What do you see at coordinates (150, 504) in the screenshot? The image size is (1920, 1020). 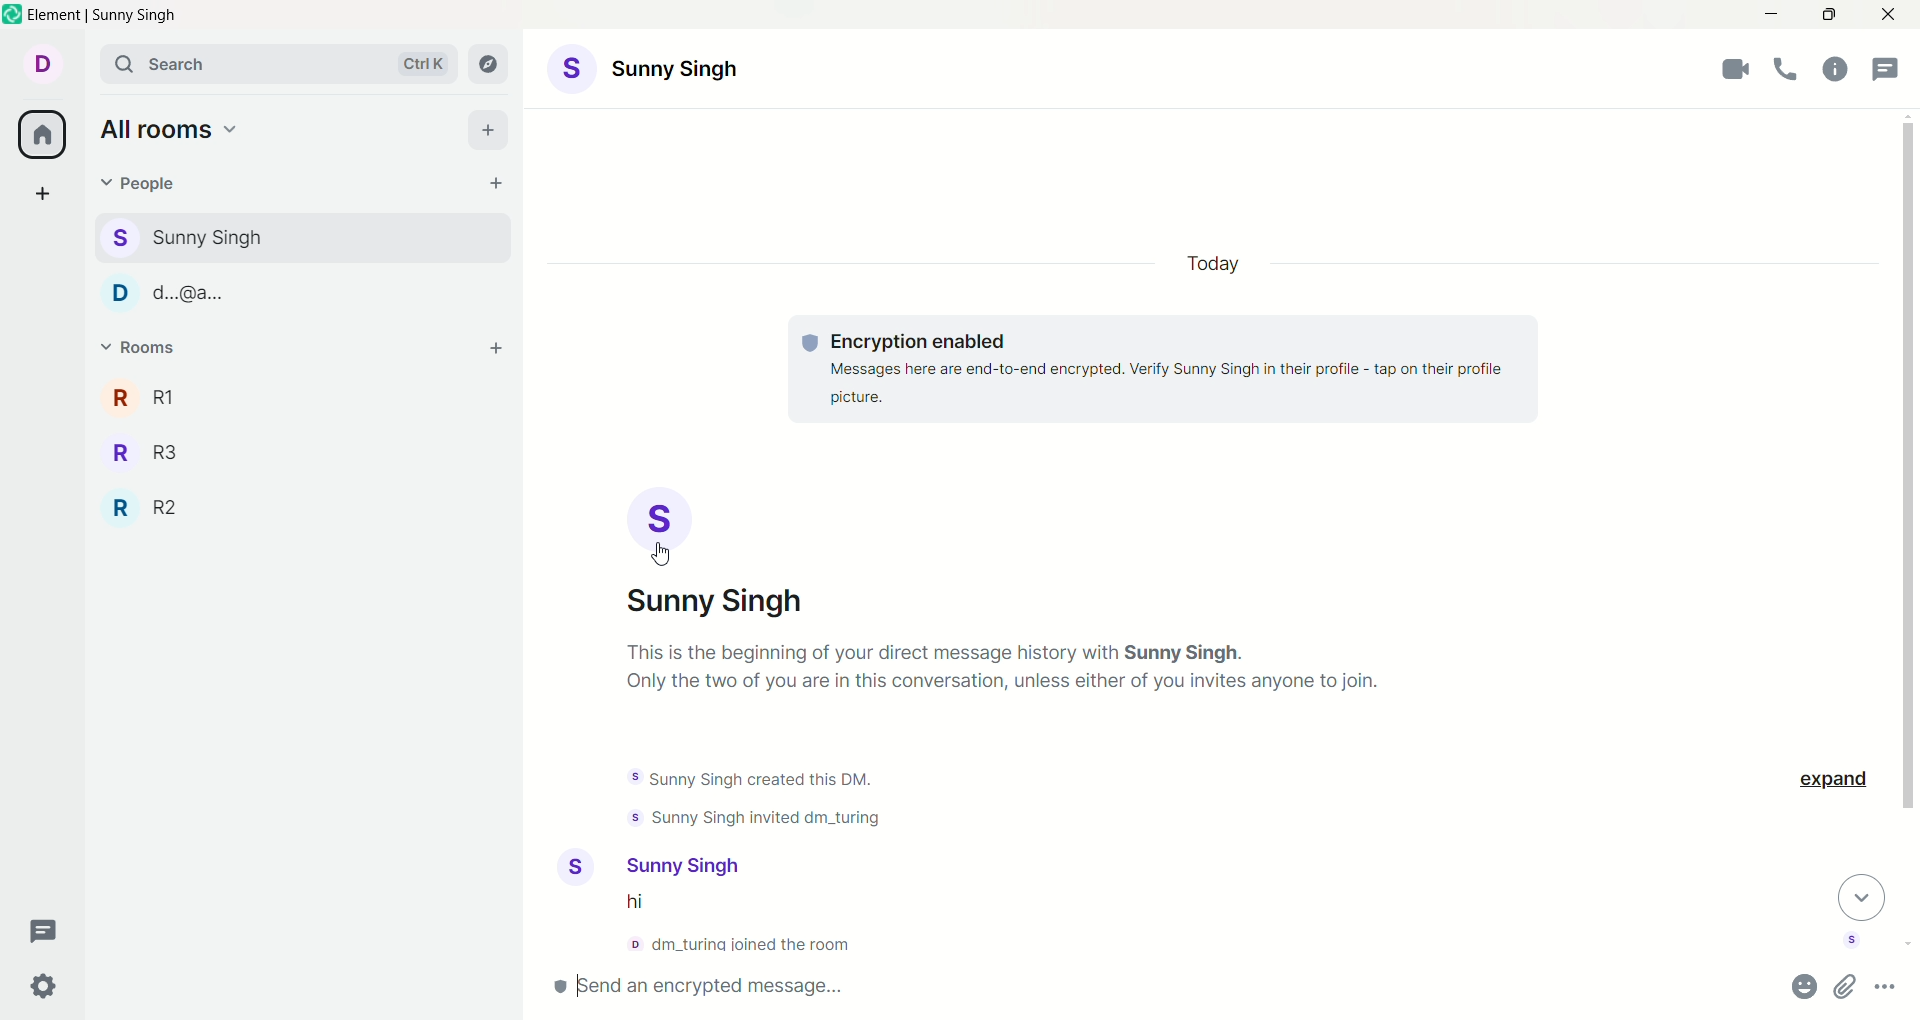 I see `R2` at bounding box center [150, 504].